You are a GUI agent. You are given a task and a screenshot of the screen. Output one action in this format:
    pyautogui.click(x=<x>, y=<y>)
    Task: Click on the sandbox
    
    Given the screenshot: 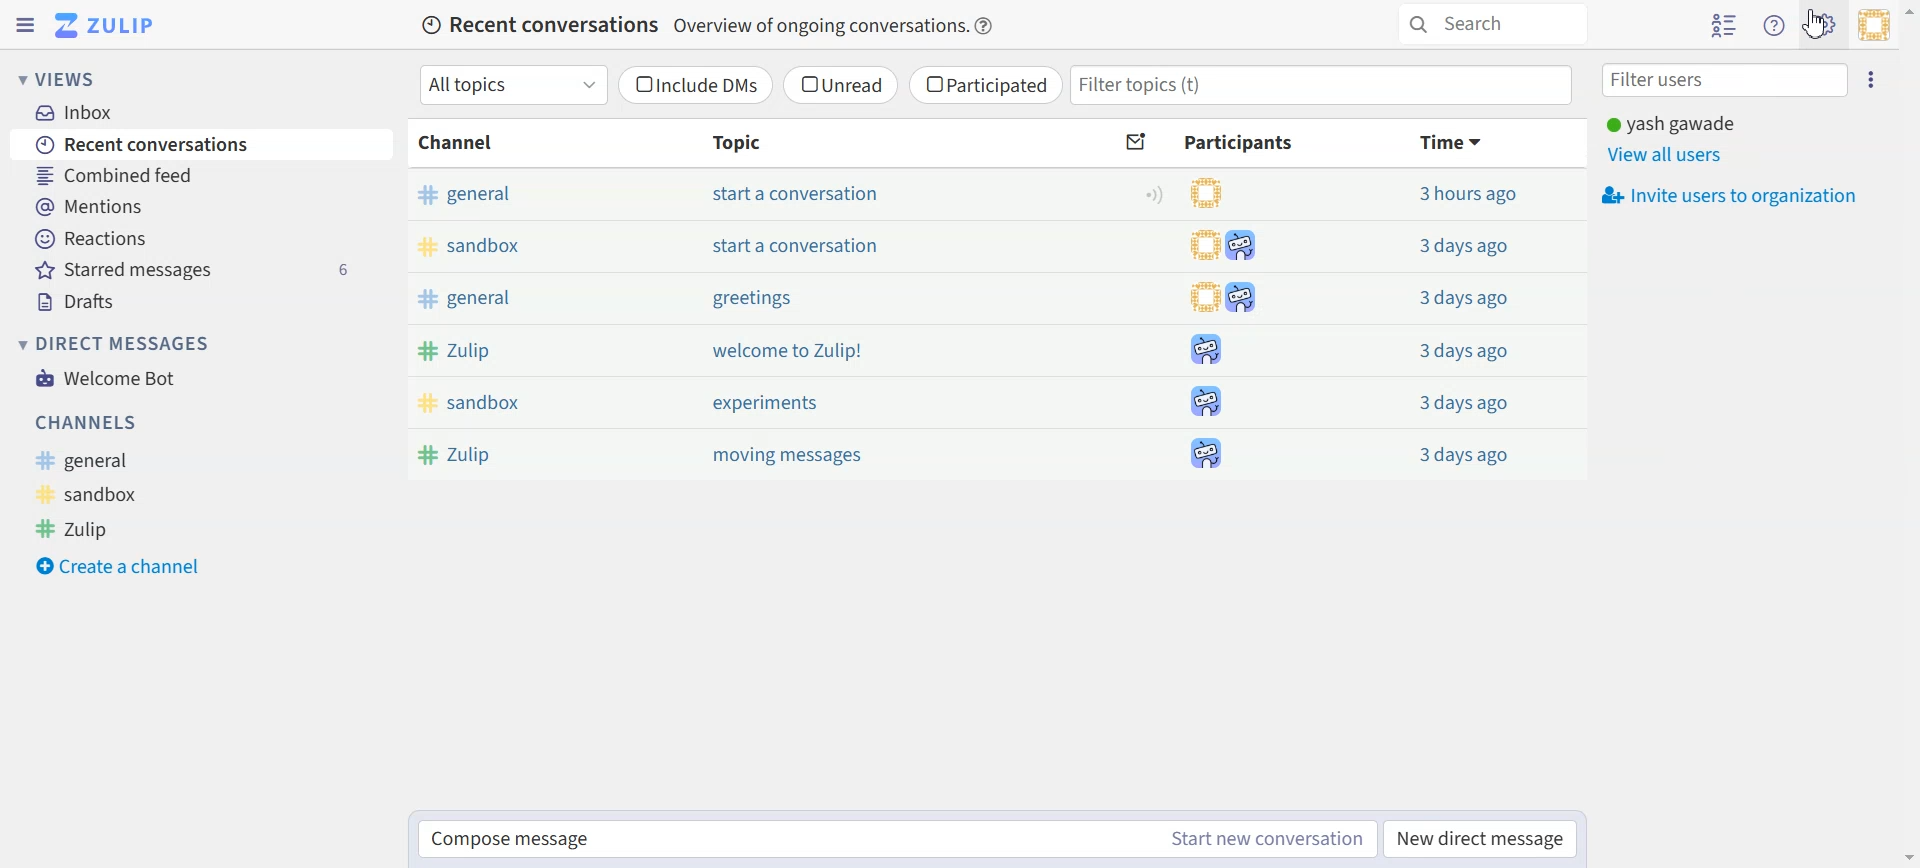 What is the action you would take?
    pyautogui.click(x=476, y=249)
    